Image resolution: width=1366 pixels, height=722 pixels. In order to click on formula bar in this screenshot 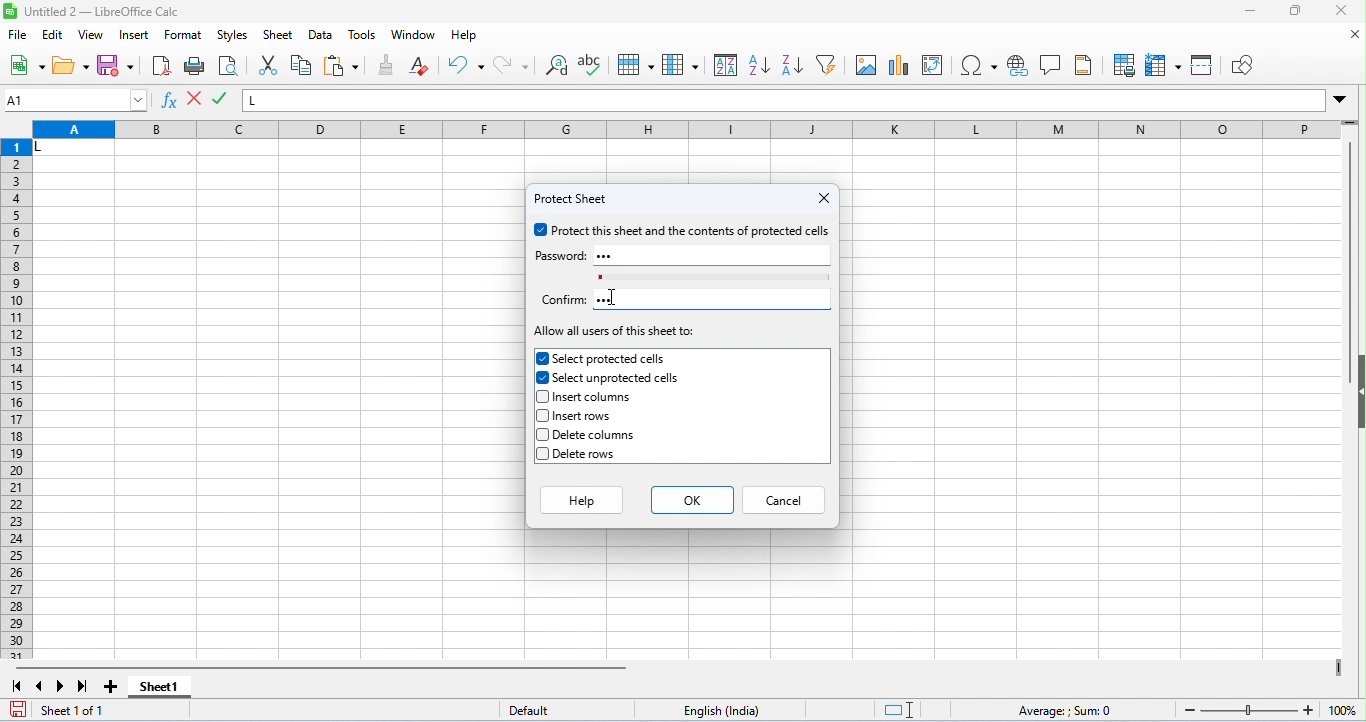, I will do `click(785, 100)`.